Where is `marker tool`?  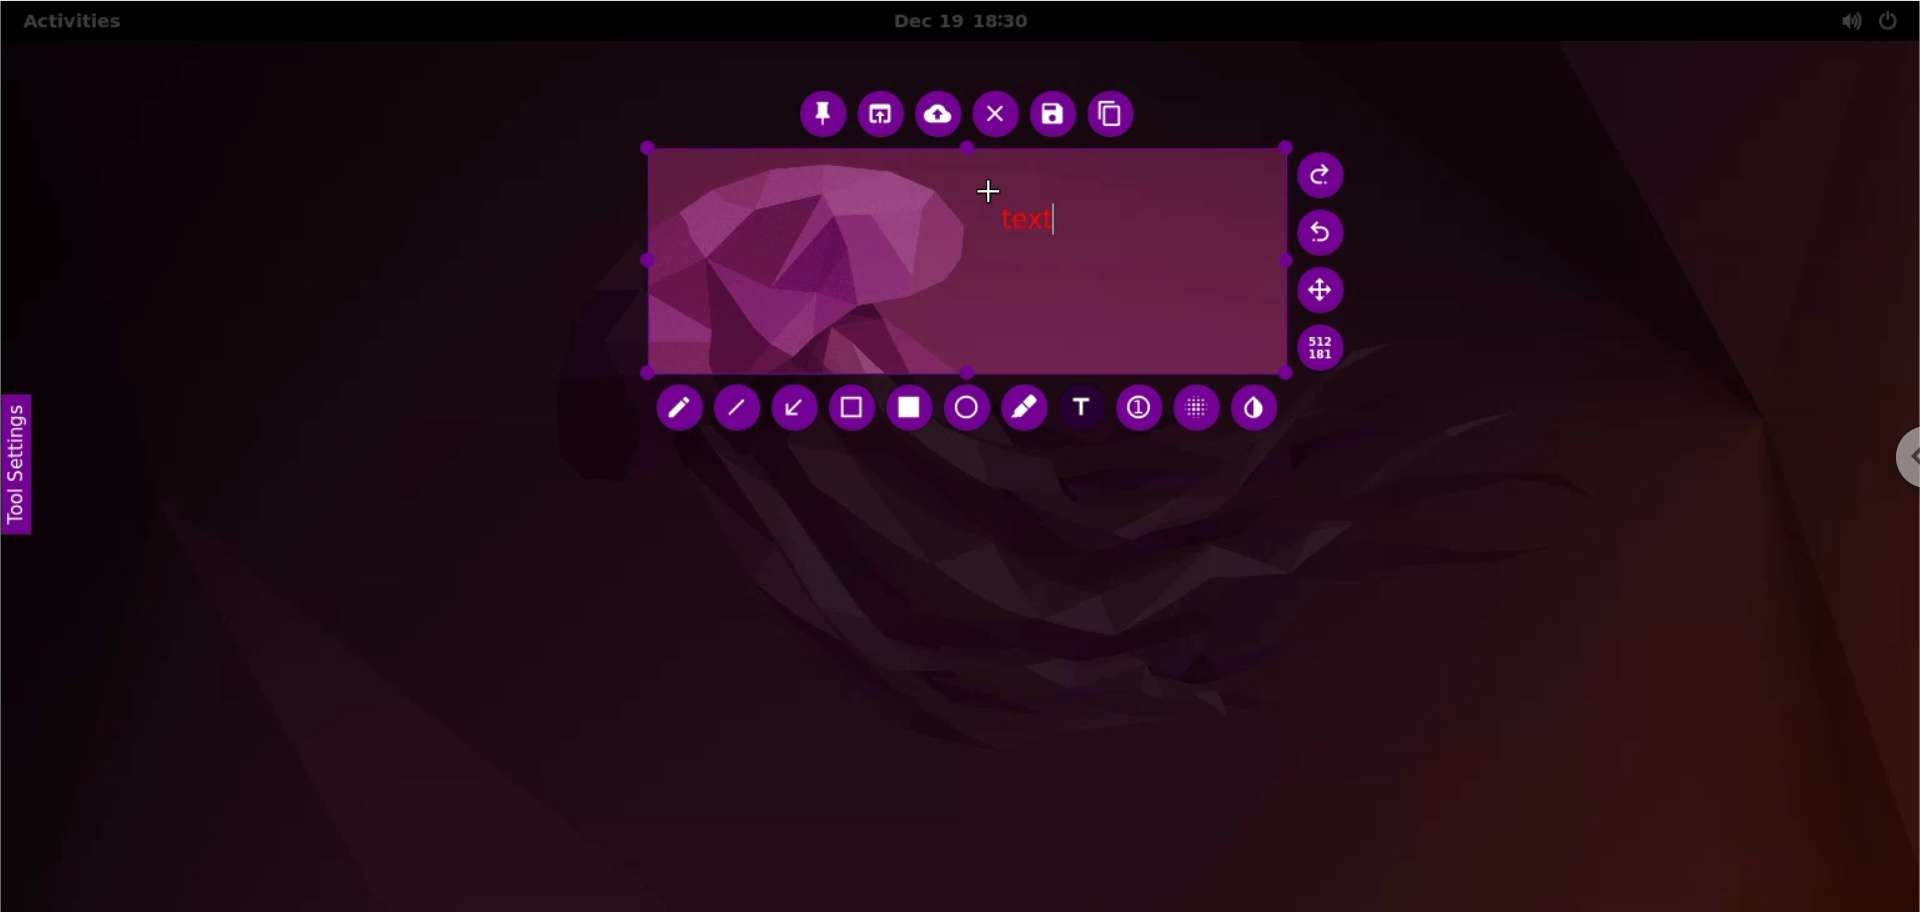 marker tool is located at coordinates (1024, 411).